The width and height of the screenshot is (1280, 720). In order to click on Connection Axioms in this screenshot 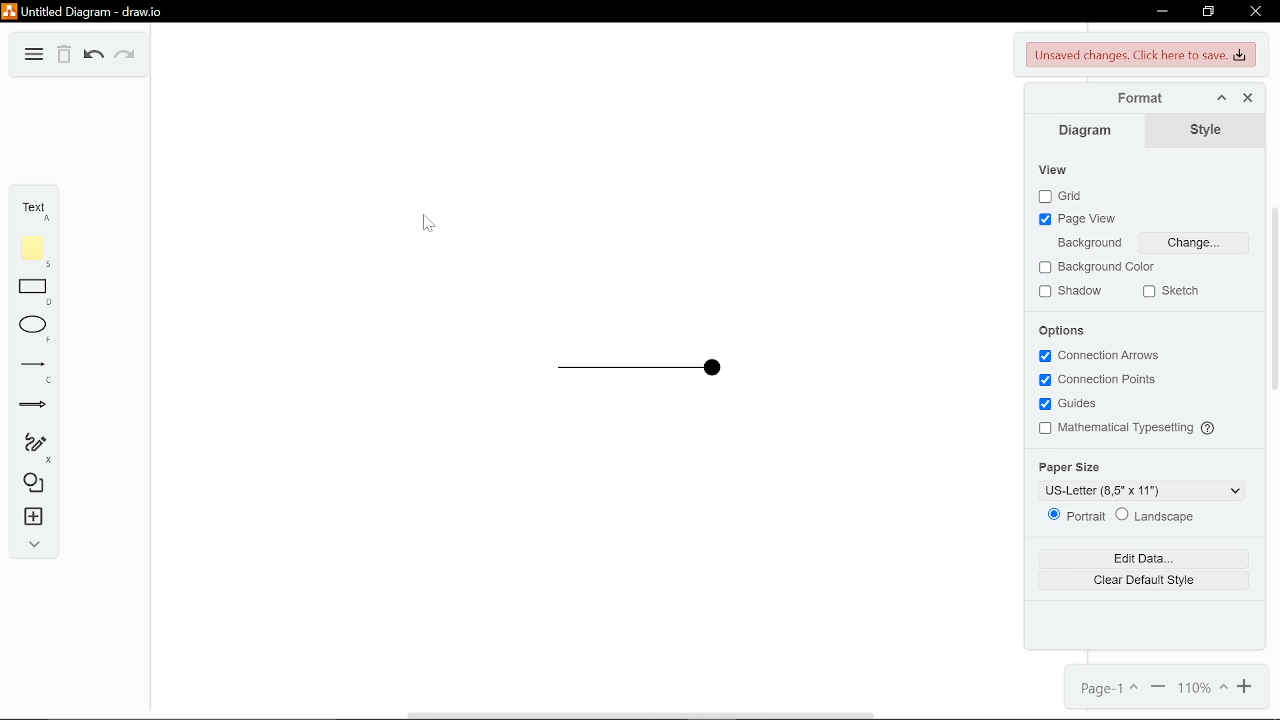, I will do `click(1095, 356)`.